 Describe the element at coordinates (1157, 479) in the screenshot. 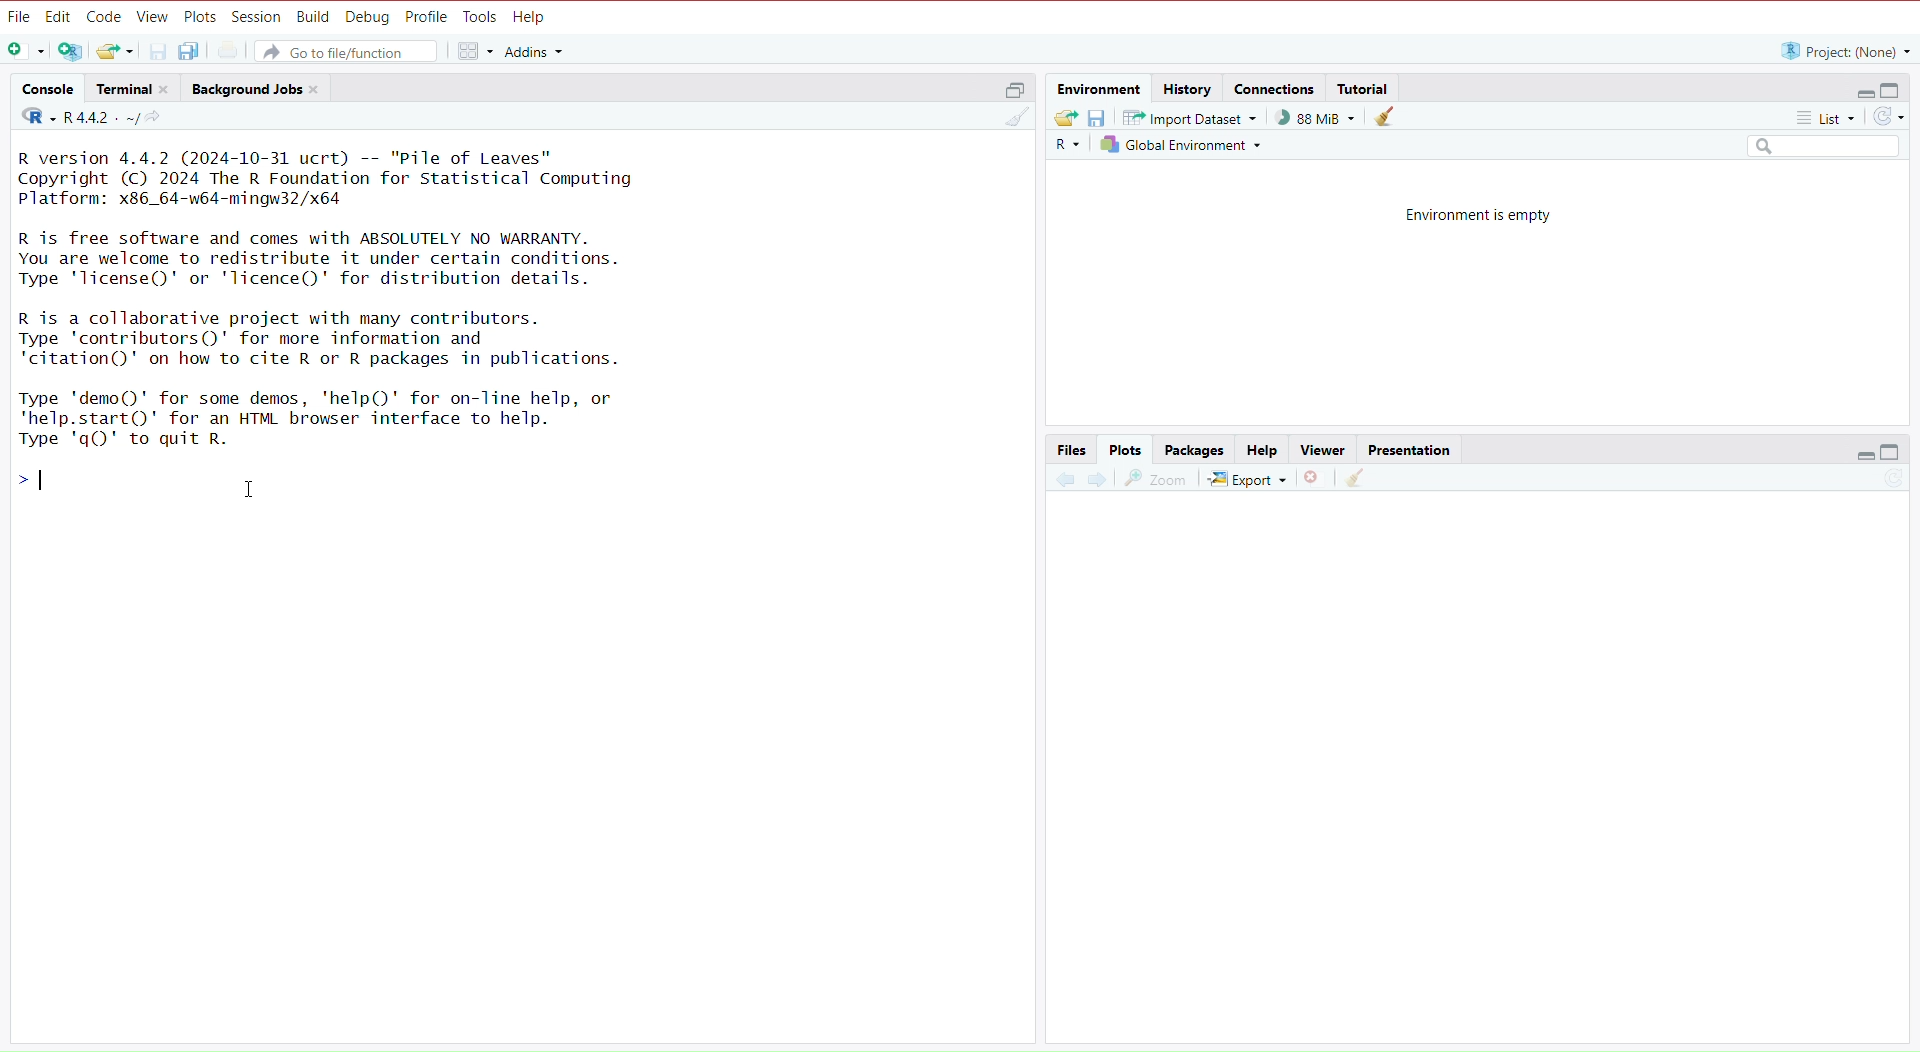

I see `Zoom` at that location.